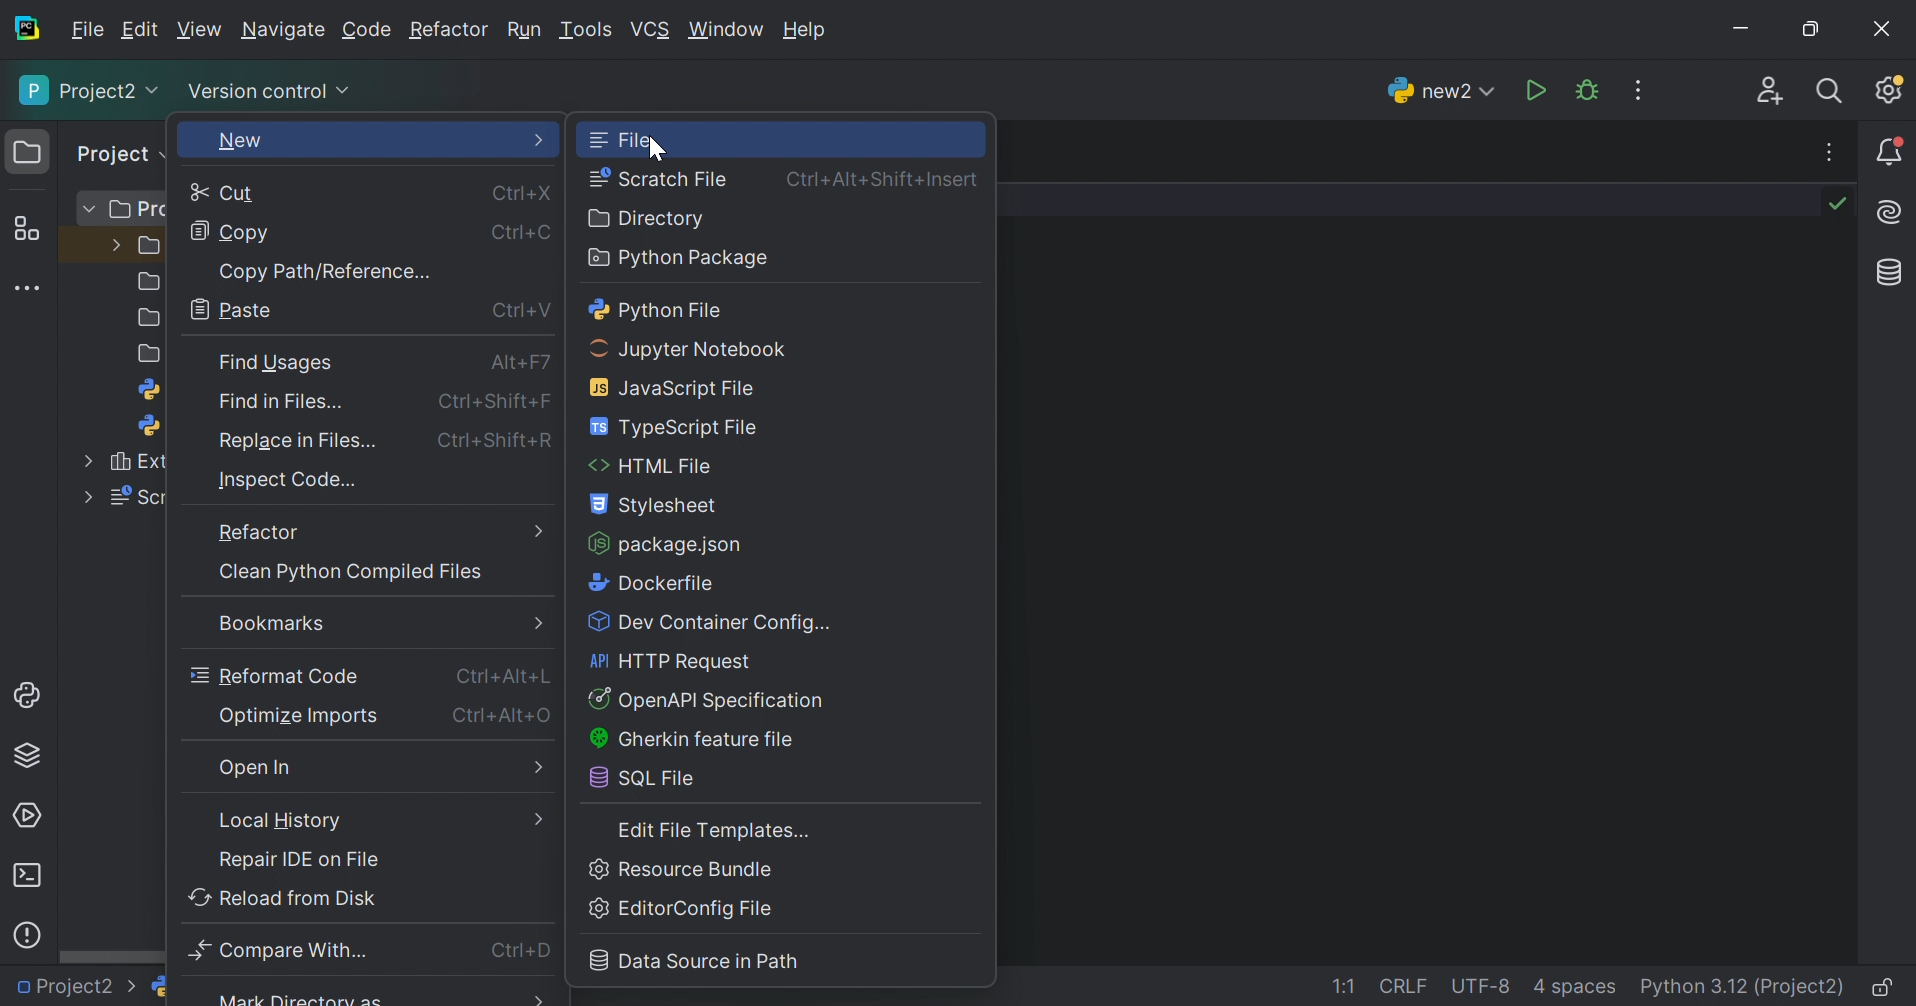  I want to click on CRLF, so click(1406, 988).